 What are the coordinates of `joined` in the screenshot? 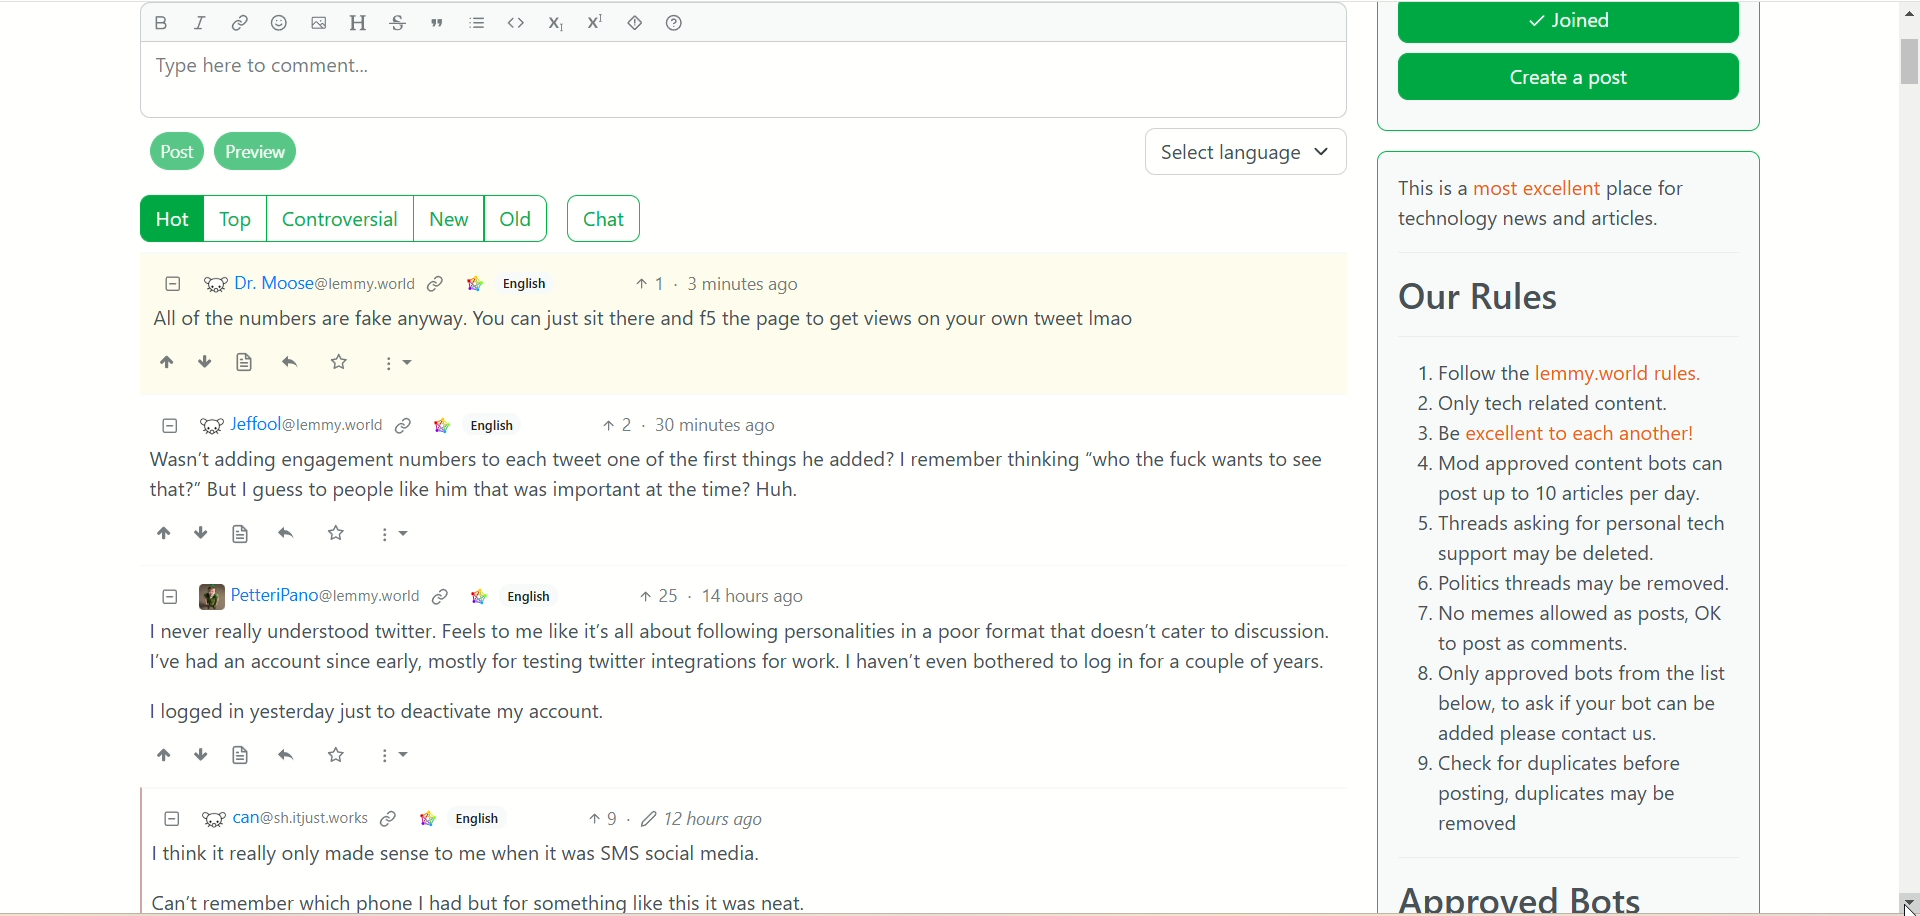 It's located at (1568, 23).